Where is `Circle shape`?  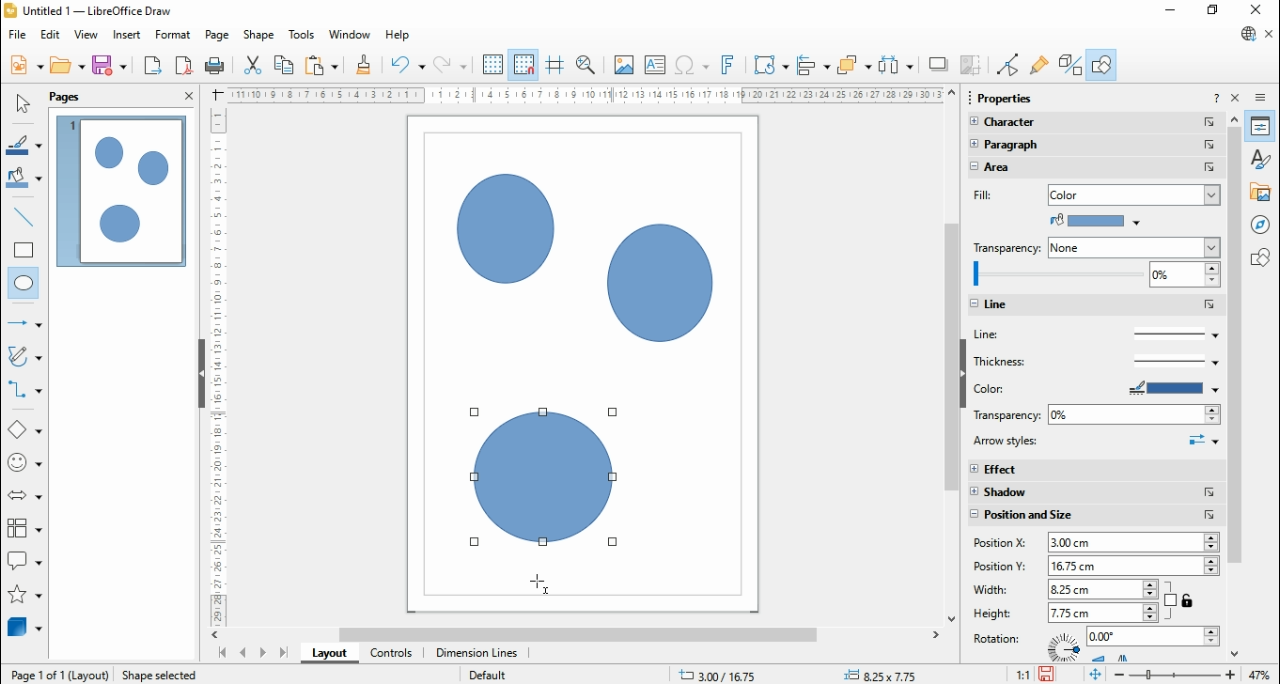
Circle shape is located at coordinates (661, 286).